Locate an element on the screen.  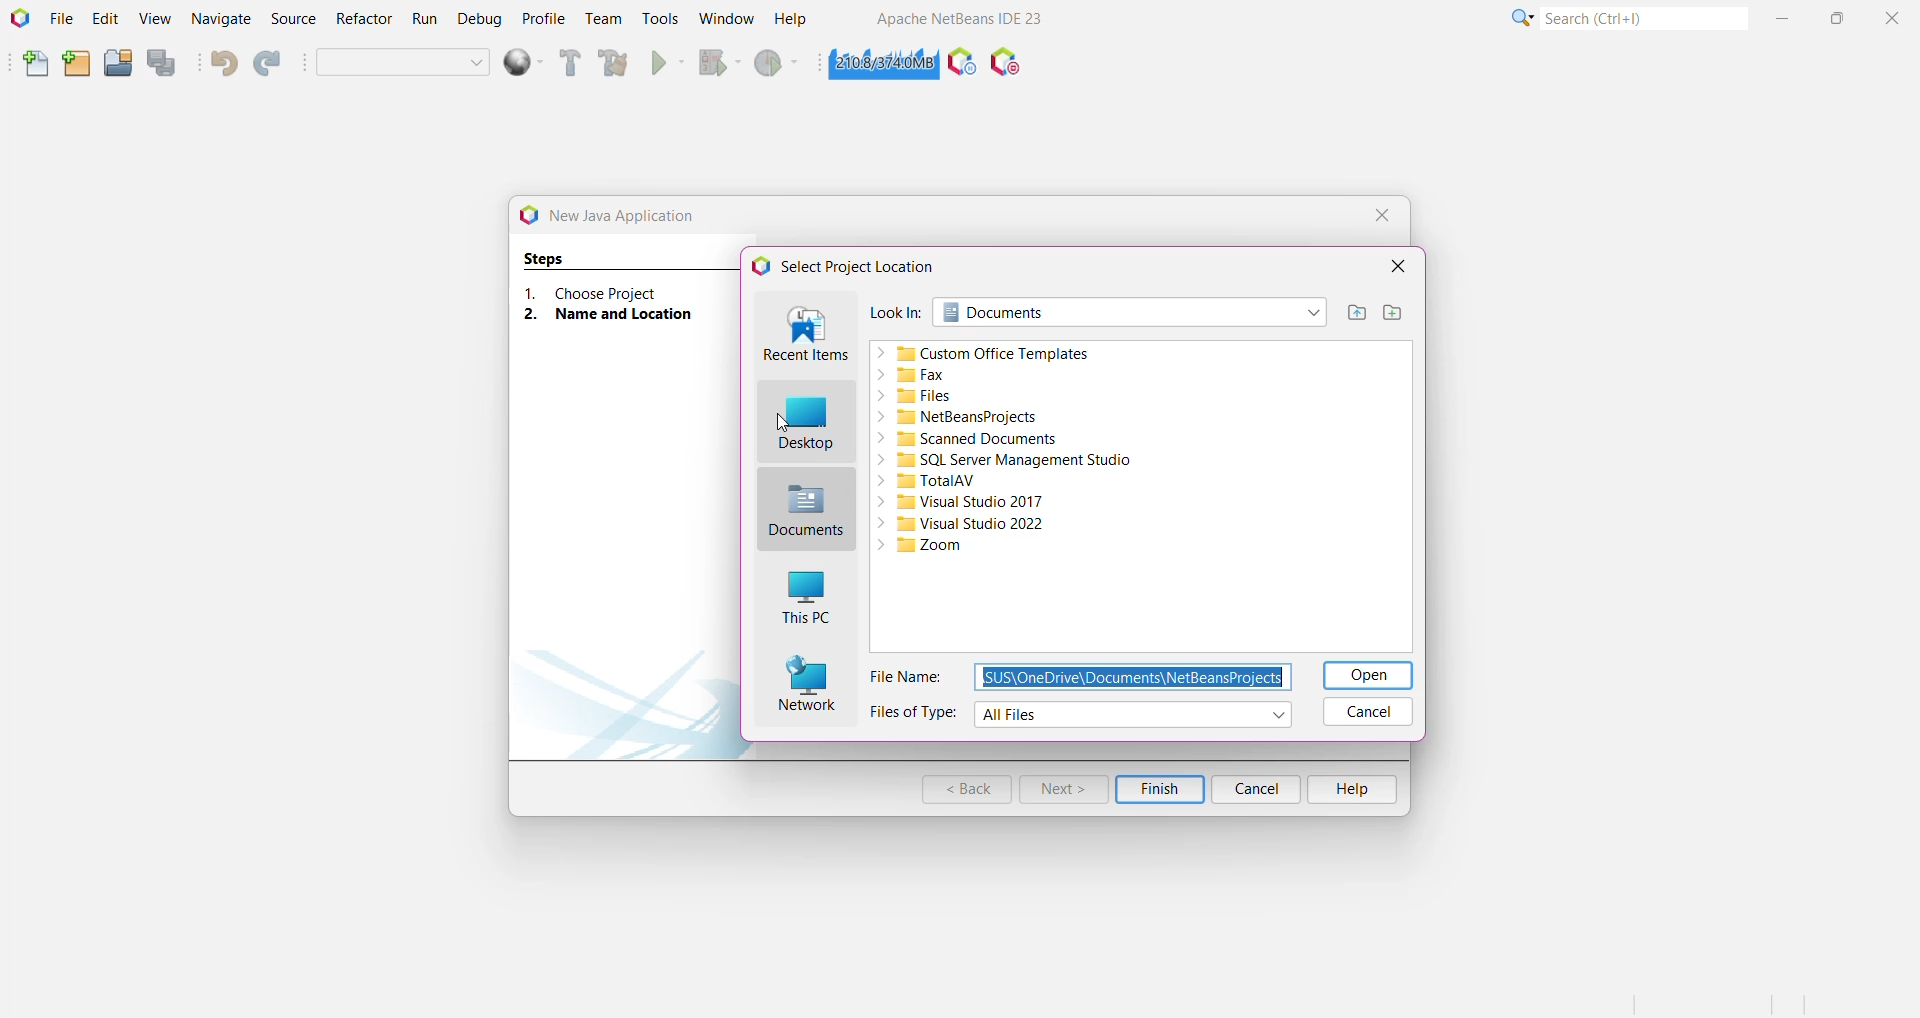
Refractor is located at coordinates (362, 19).